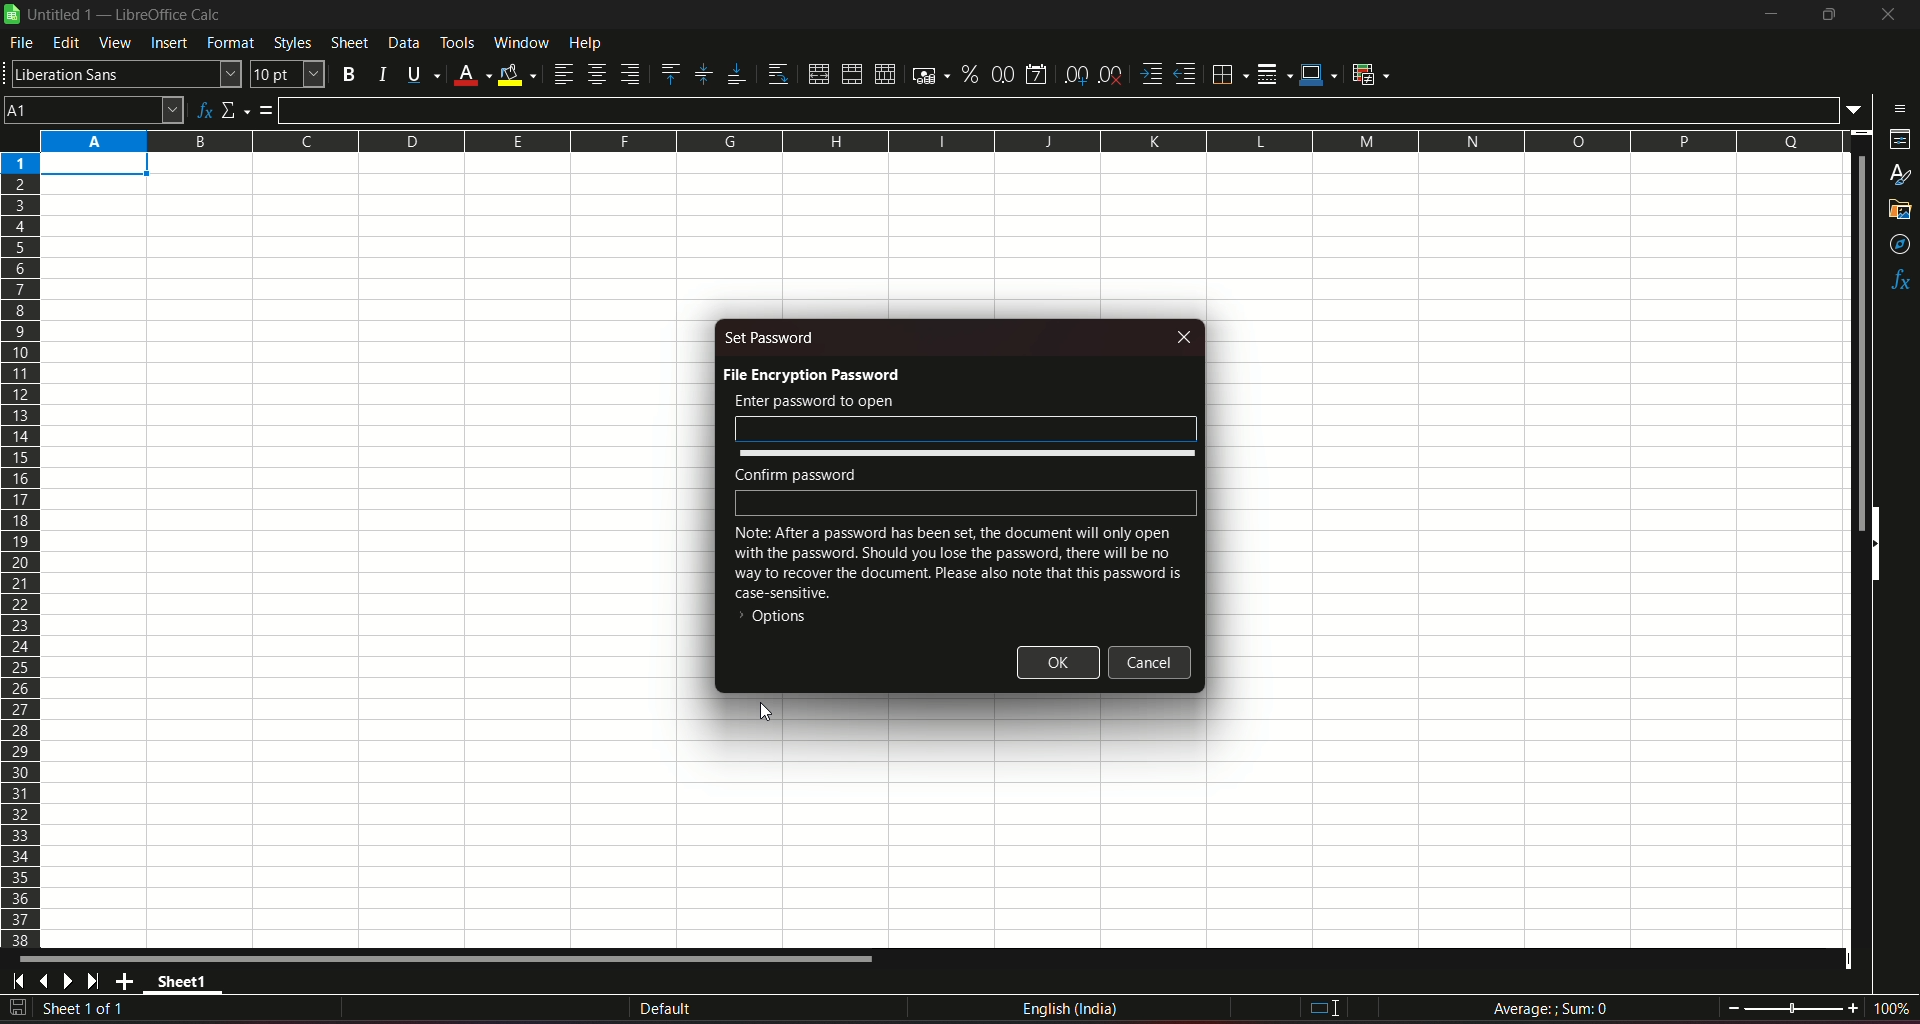  Describe the element at coordinates (1828, 15) in the screenshot. I see `maximize` at that location.